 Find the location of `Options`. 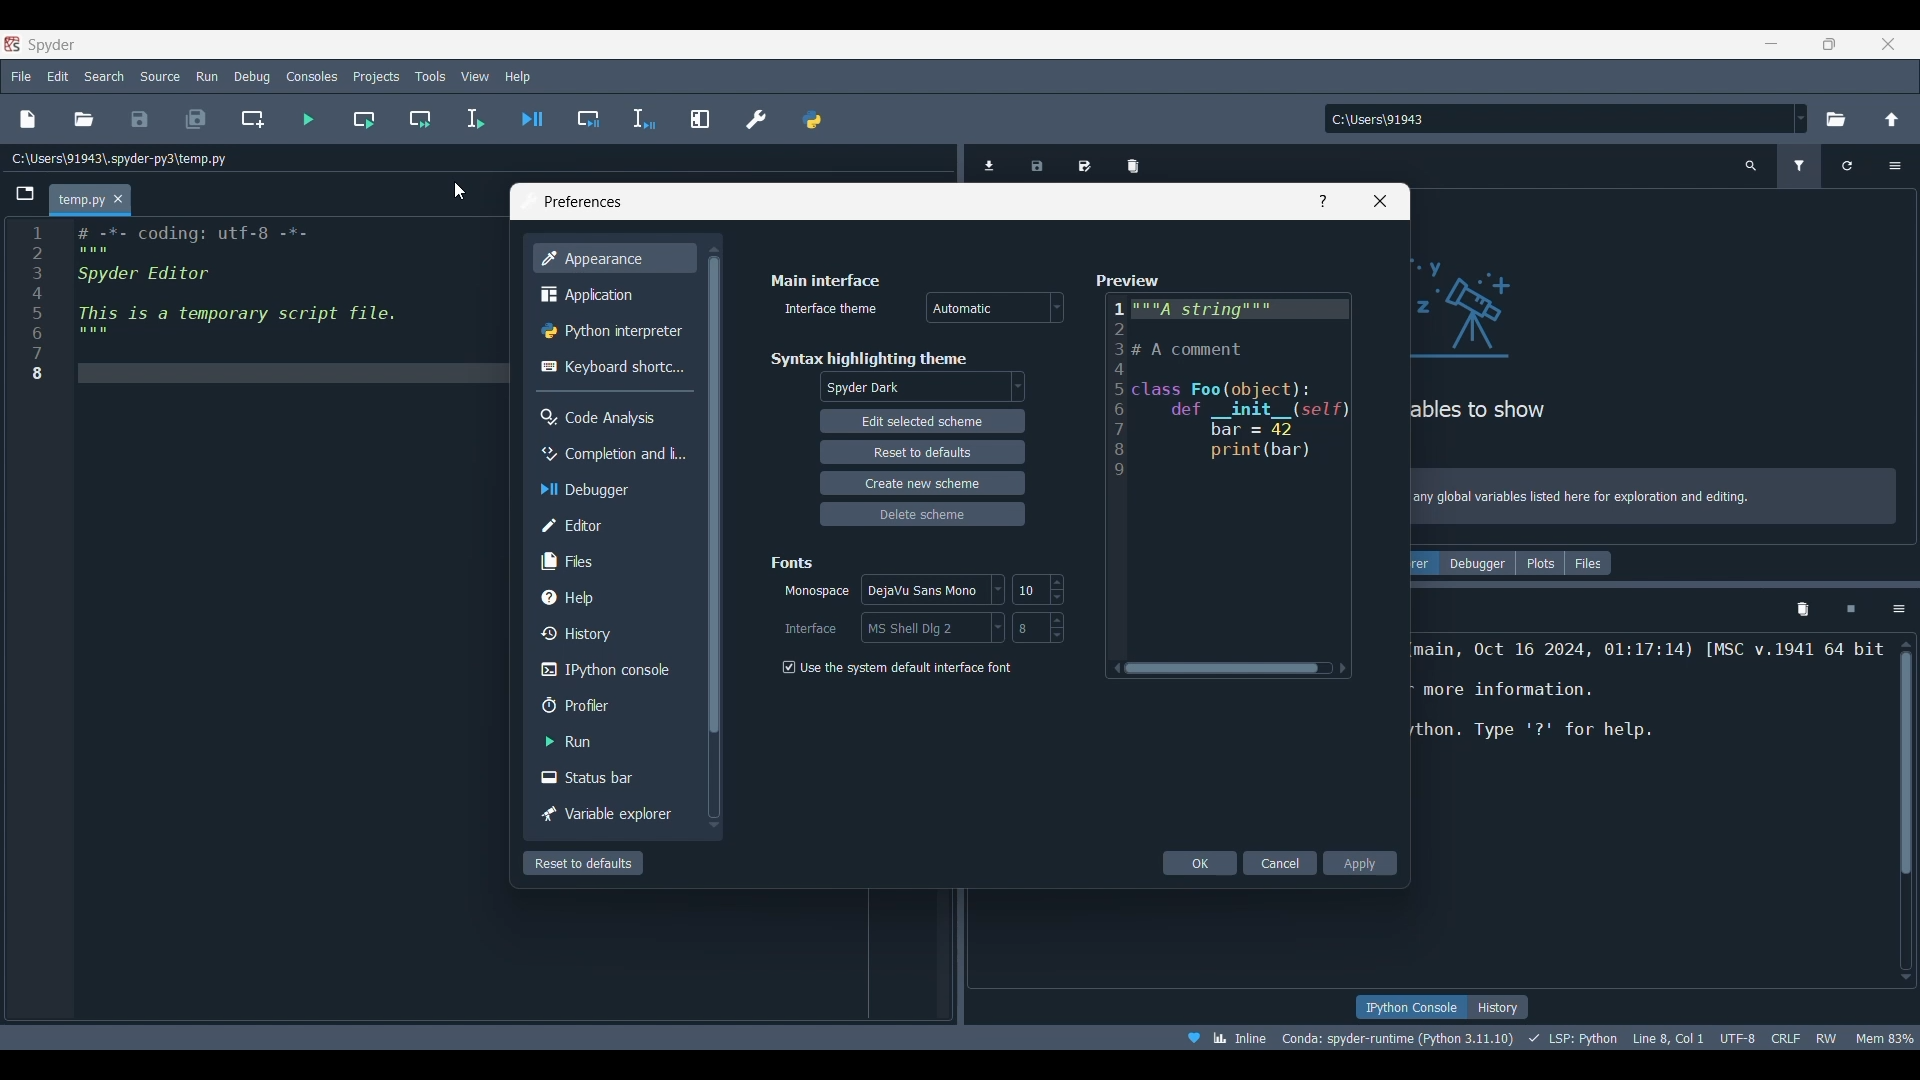

Options is located at coordinates (1898, 609).